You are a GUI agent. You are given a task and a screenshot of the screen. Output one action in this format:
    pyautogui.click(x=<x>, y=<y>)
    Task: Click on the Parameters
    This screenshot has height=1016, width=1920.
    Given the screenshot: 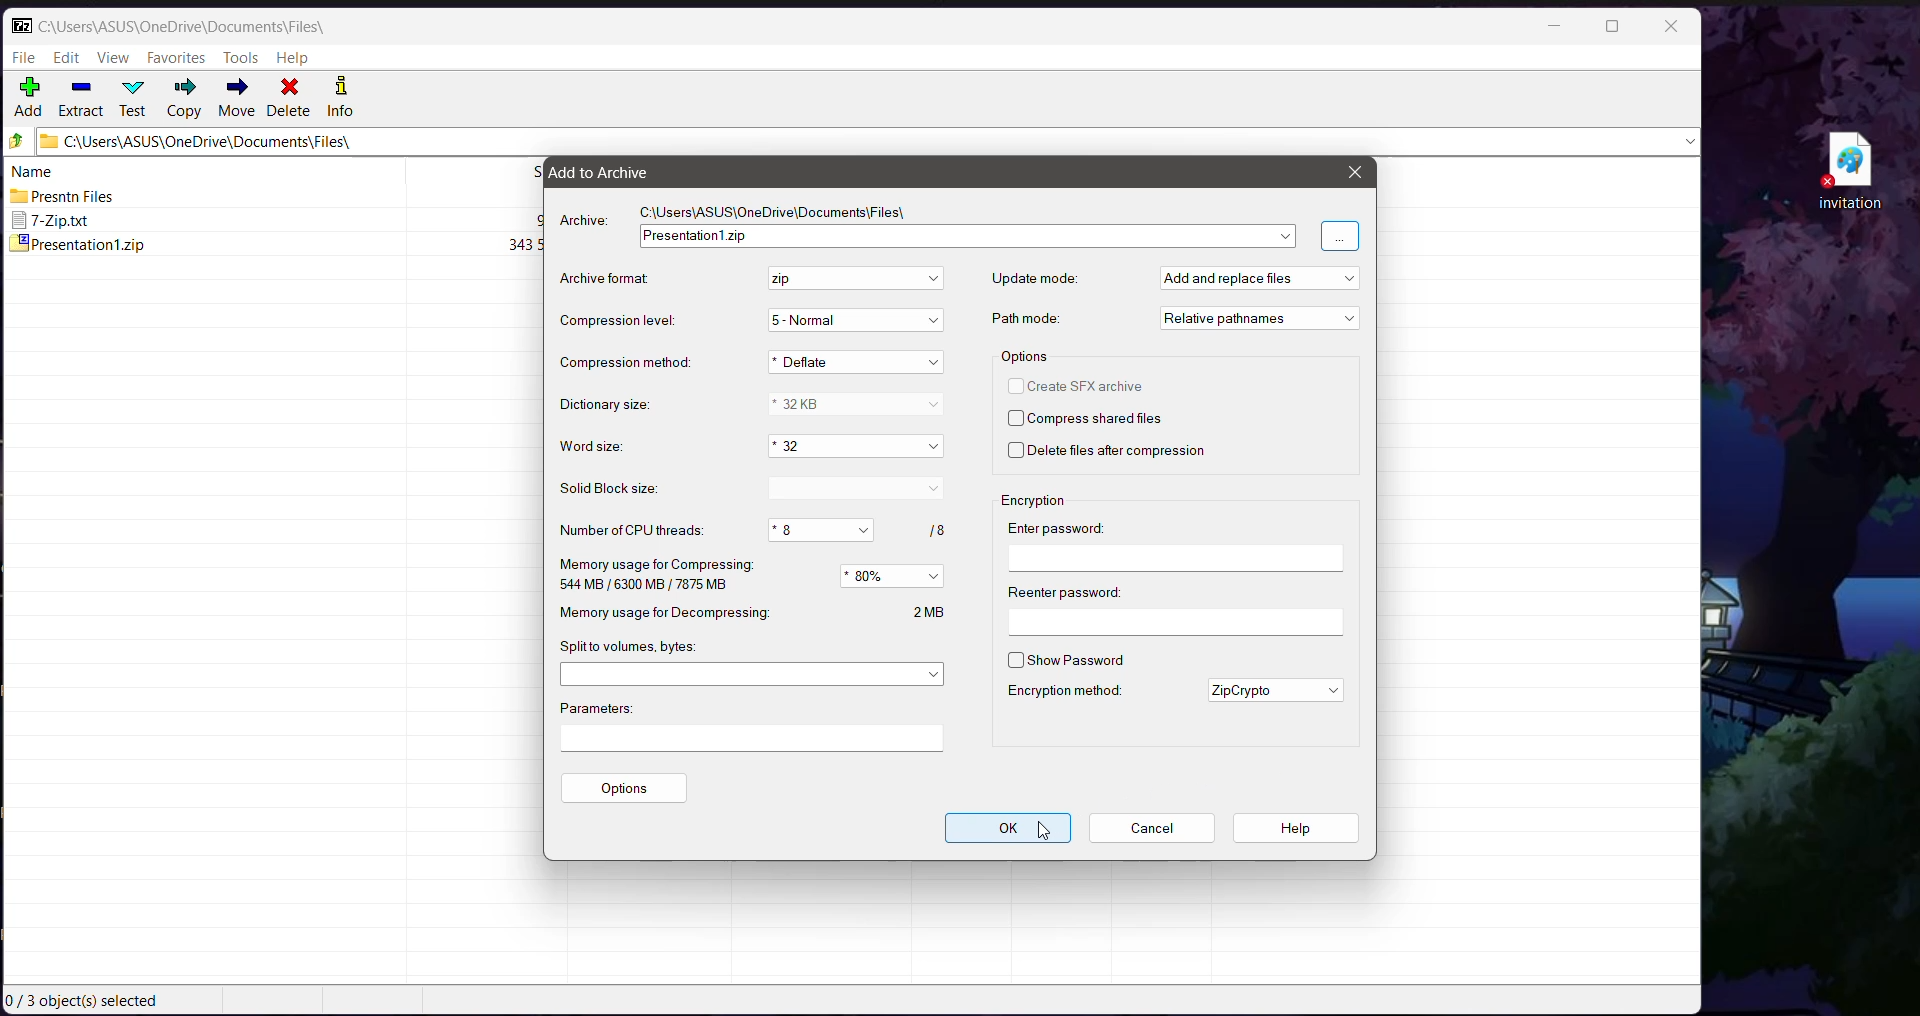 What is the action you would take?
    pyautogui.click(x=758, y=724)
    